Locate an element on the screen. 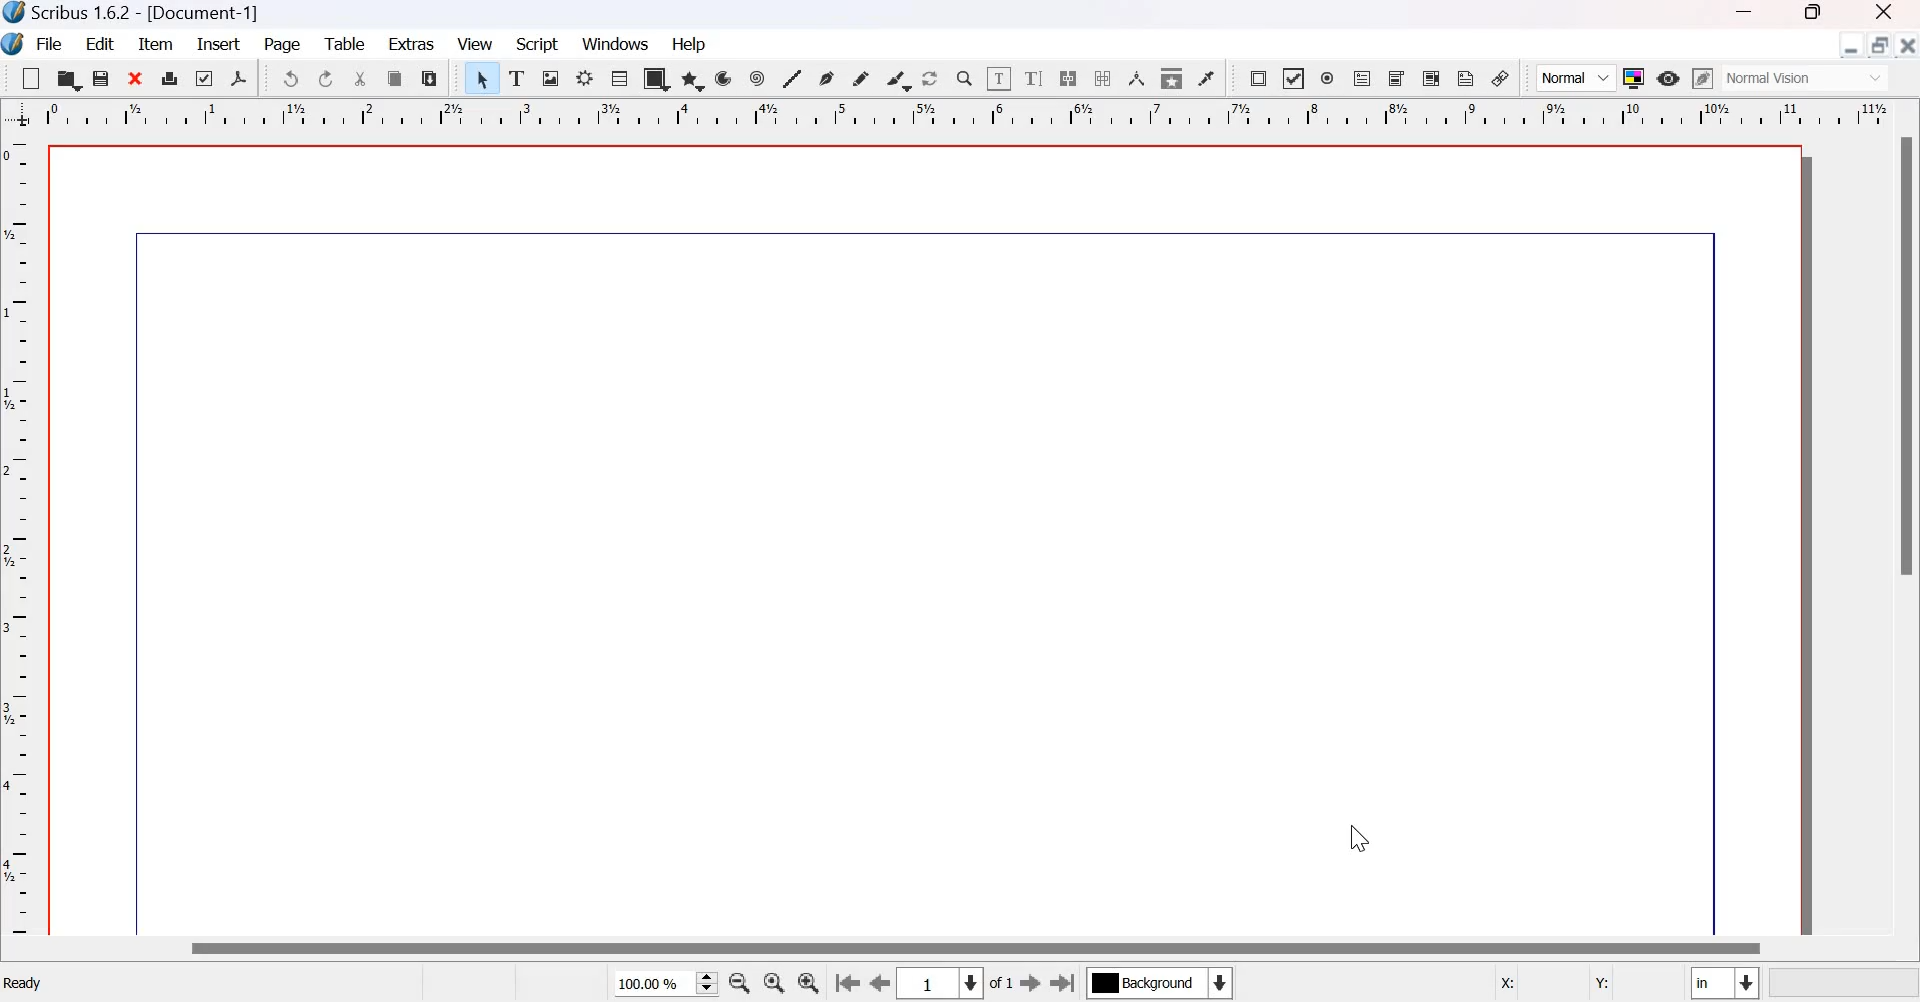  PDF list box is located at coordinates (1431, 77).